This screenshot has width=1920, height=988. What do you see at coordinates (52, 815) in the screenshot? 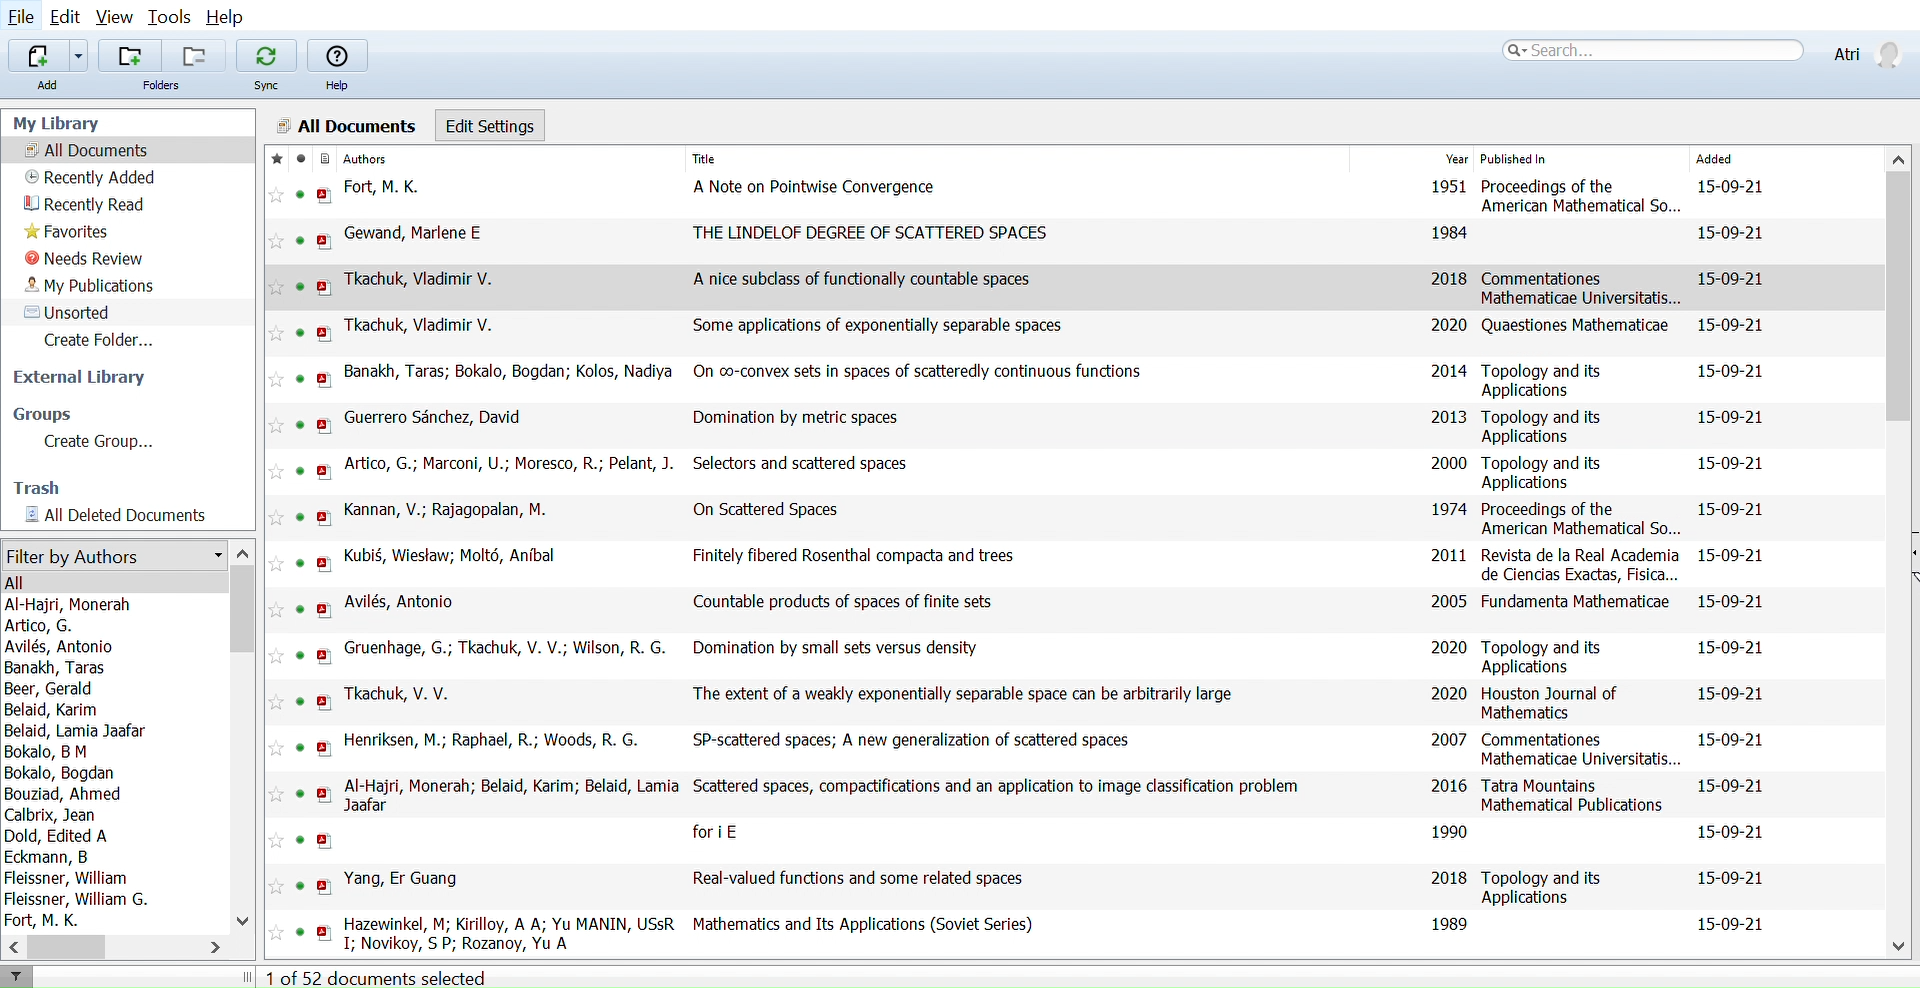
I see `Calbrix, Jean` at bounding box center [52, 815].